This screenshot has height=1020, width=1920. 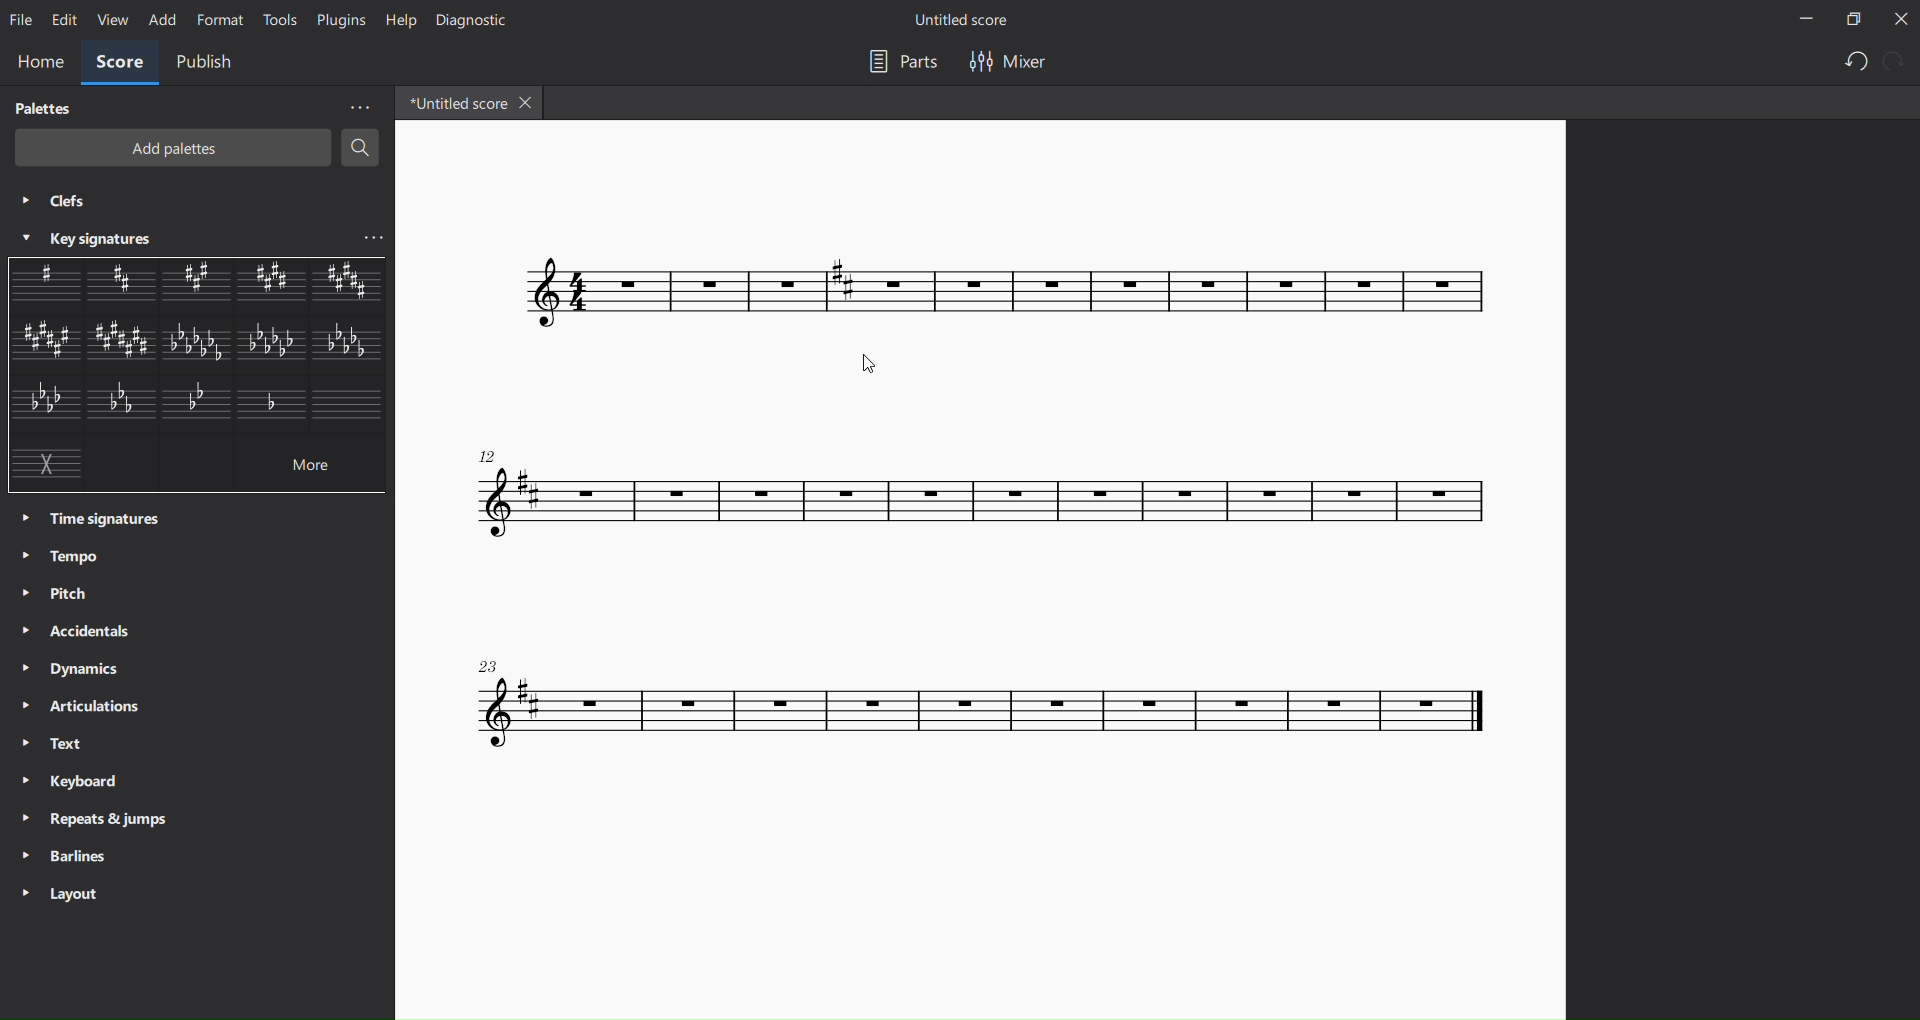 I want to click on close tab, so click(x=528, y=104).